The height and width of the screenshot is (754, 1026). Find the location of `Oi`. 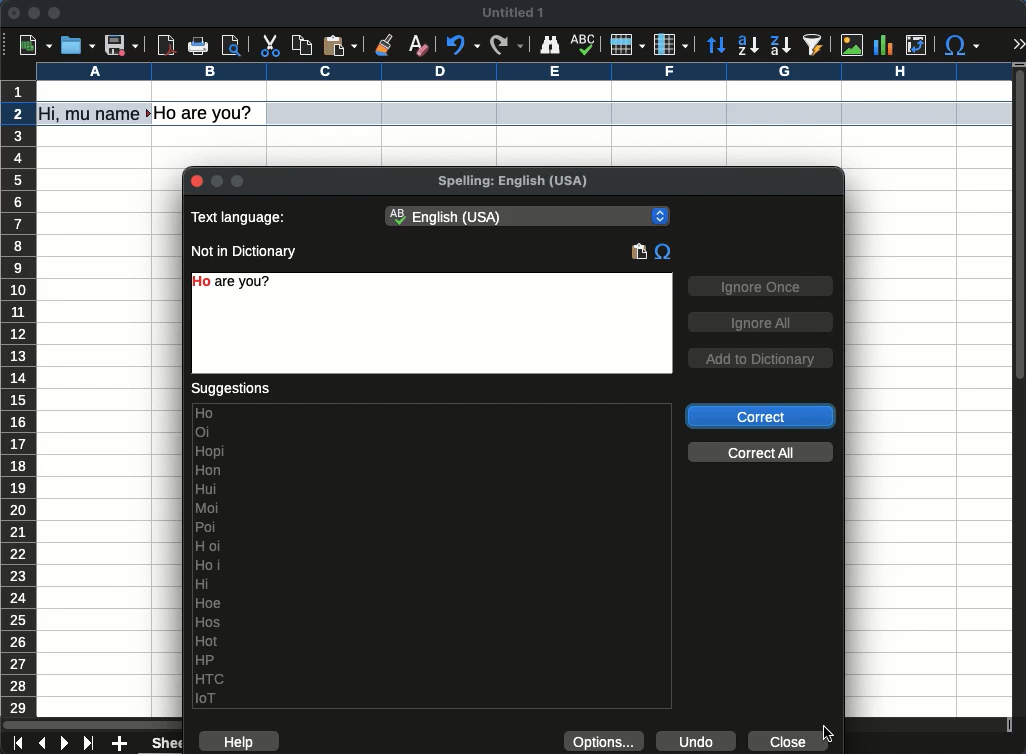

Oi is located at coordinates (203, 432).